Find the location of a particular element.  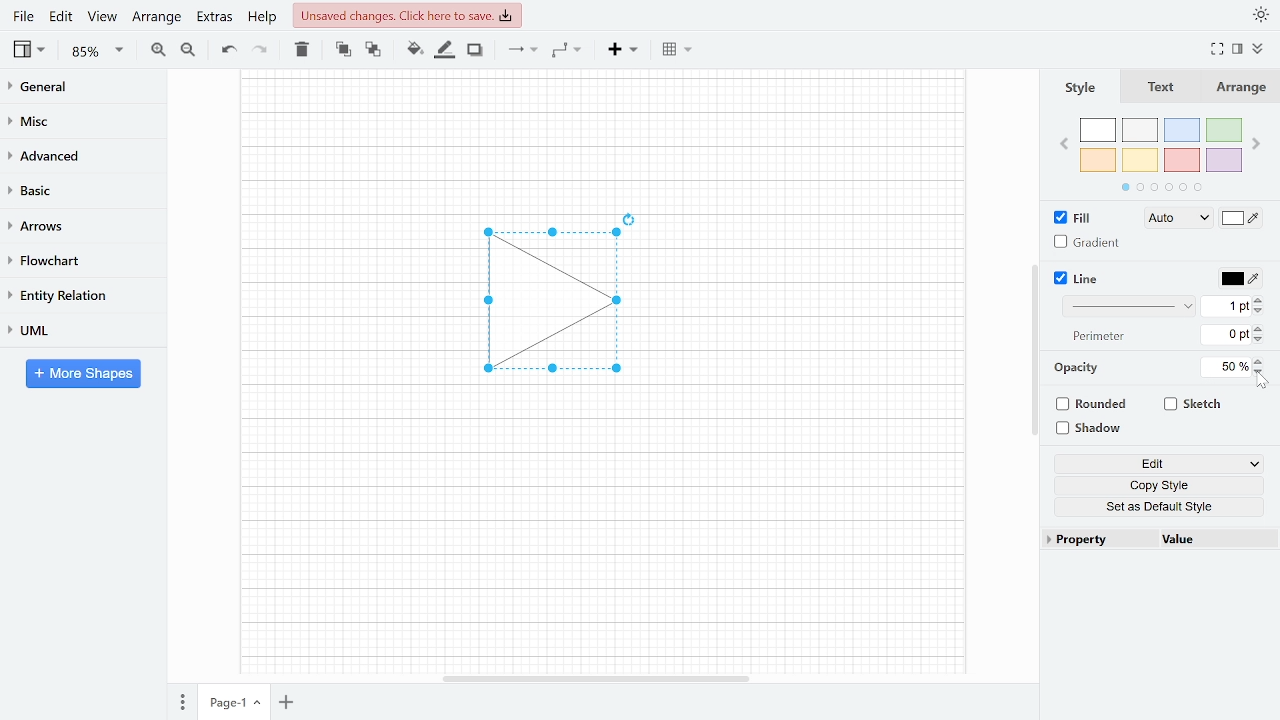

Entity relation is located at coordinates (75, 295).